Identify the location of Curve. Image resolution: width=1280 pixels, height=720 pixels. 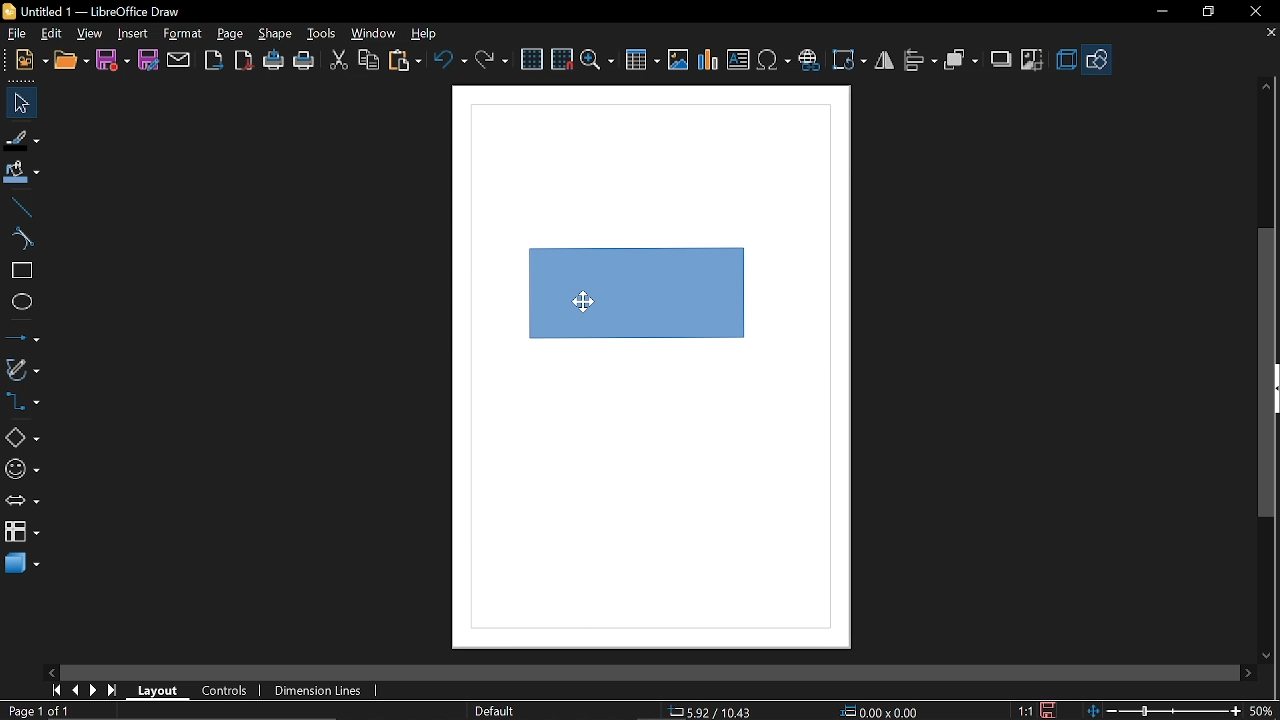
(19, 239).